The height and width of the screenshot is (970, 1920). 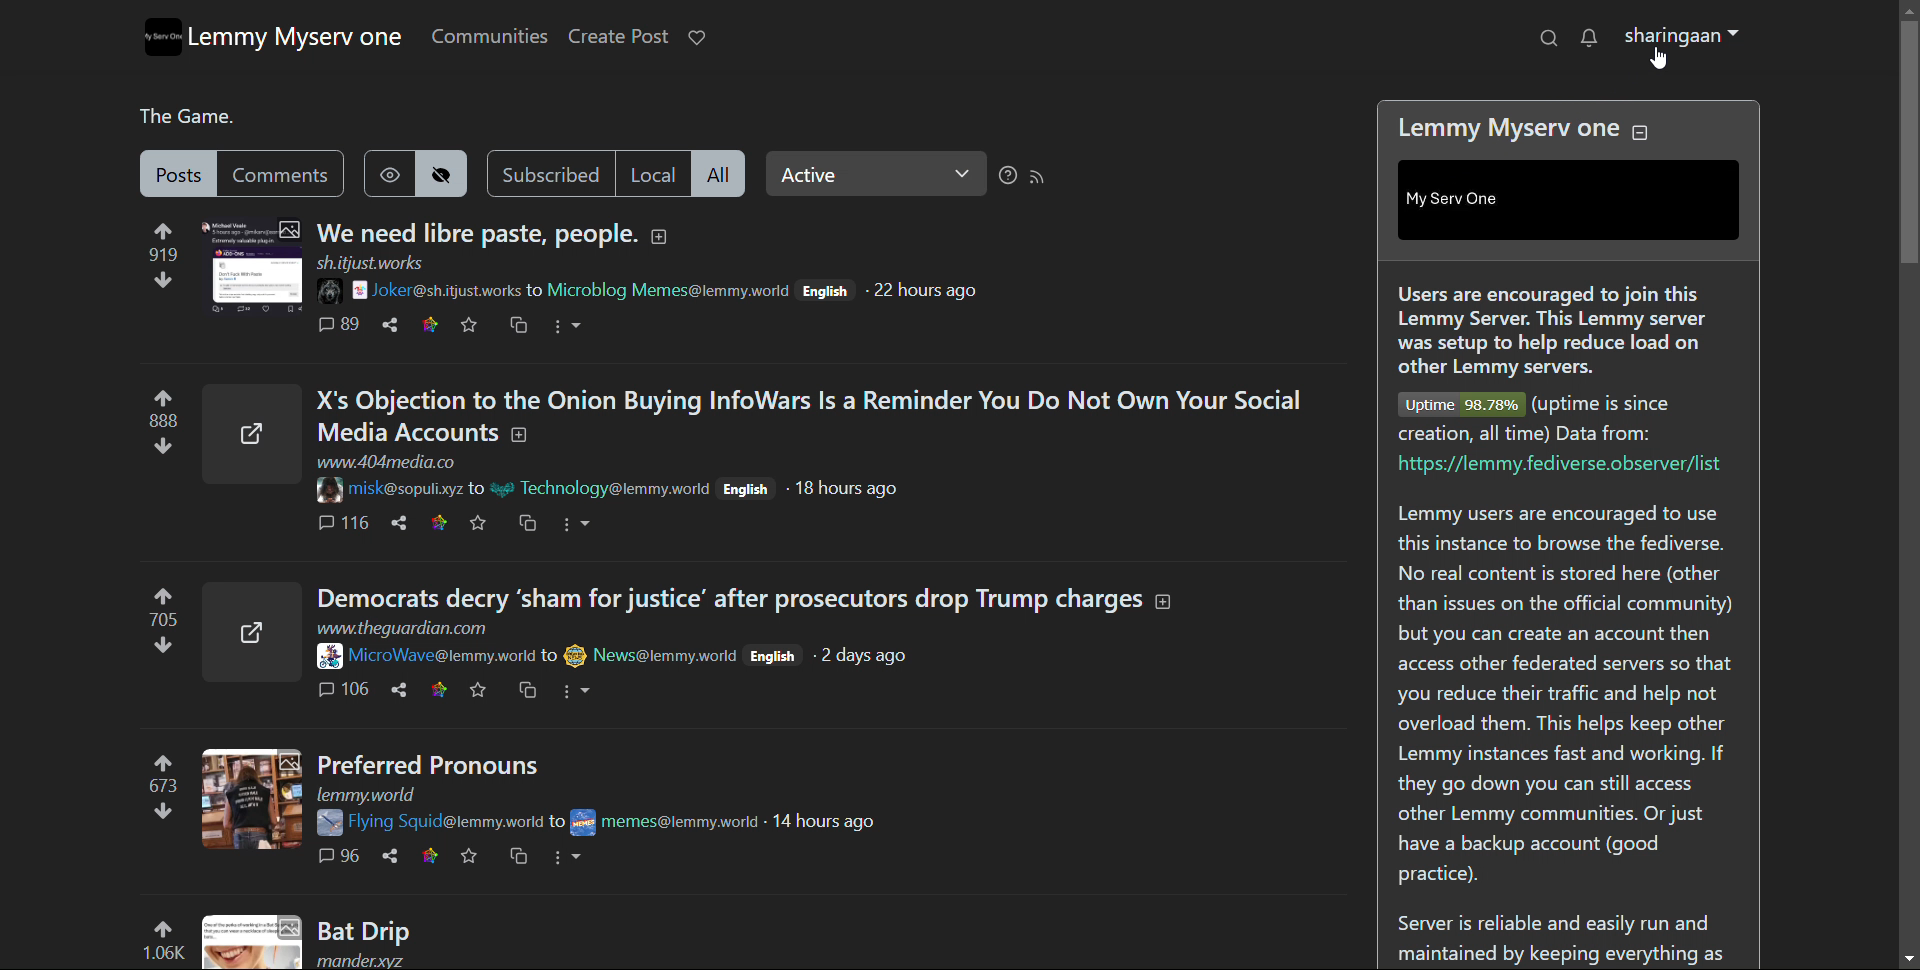 I want to click on Lemmy Myserv one, so click(x=1504, y=132).